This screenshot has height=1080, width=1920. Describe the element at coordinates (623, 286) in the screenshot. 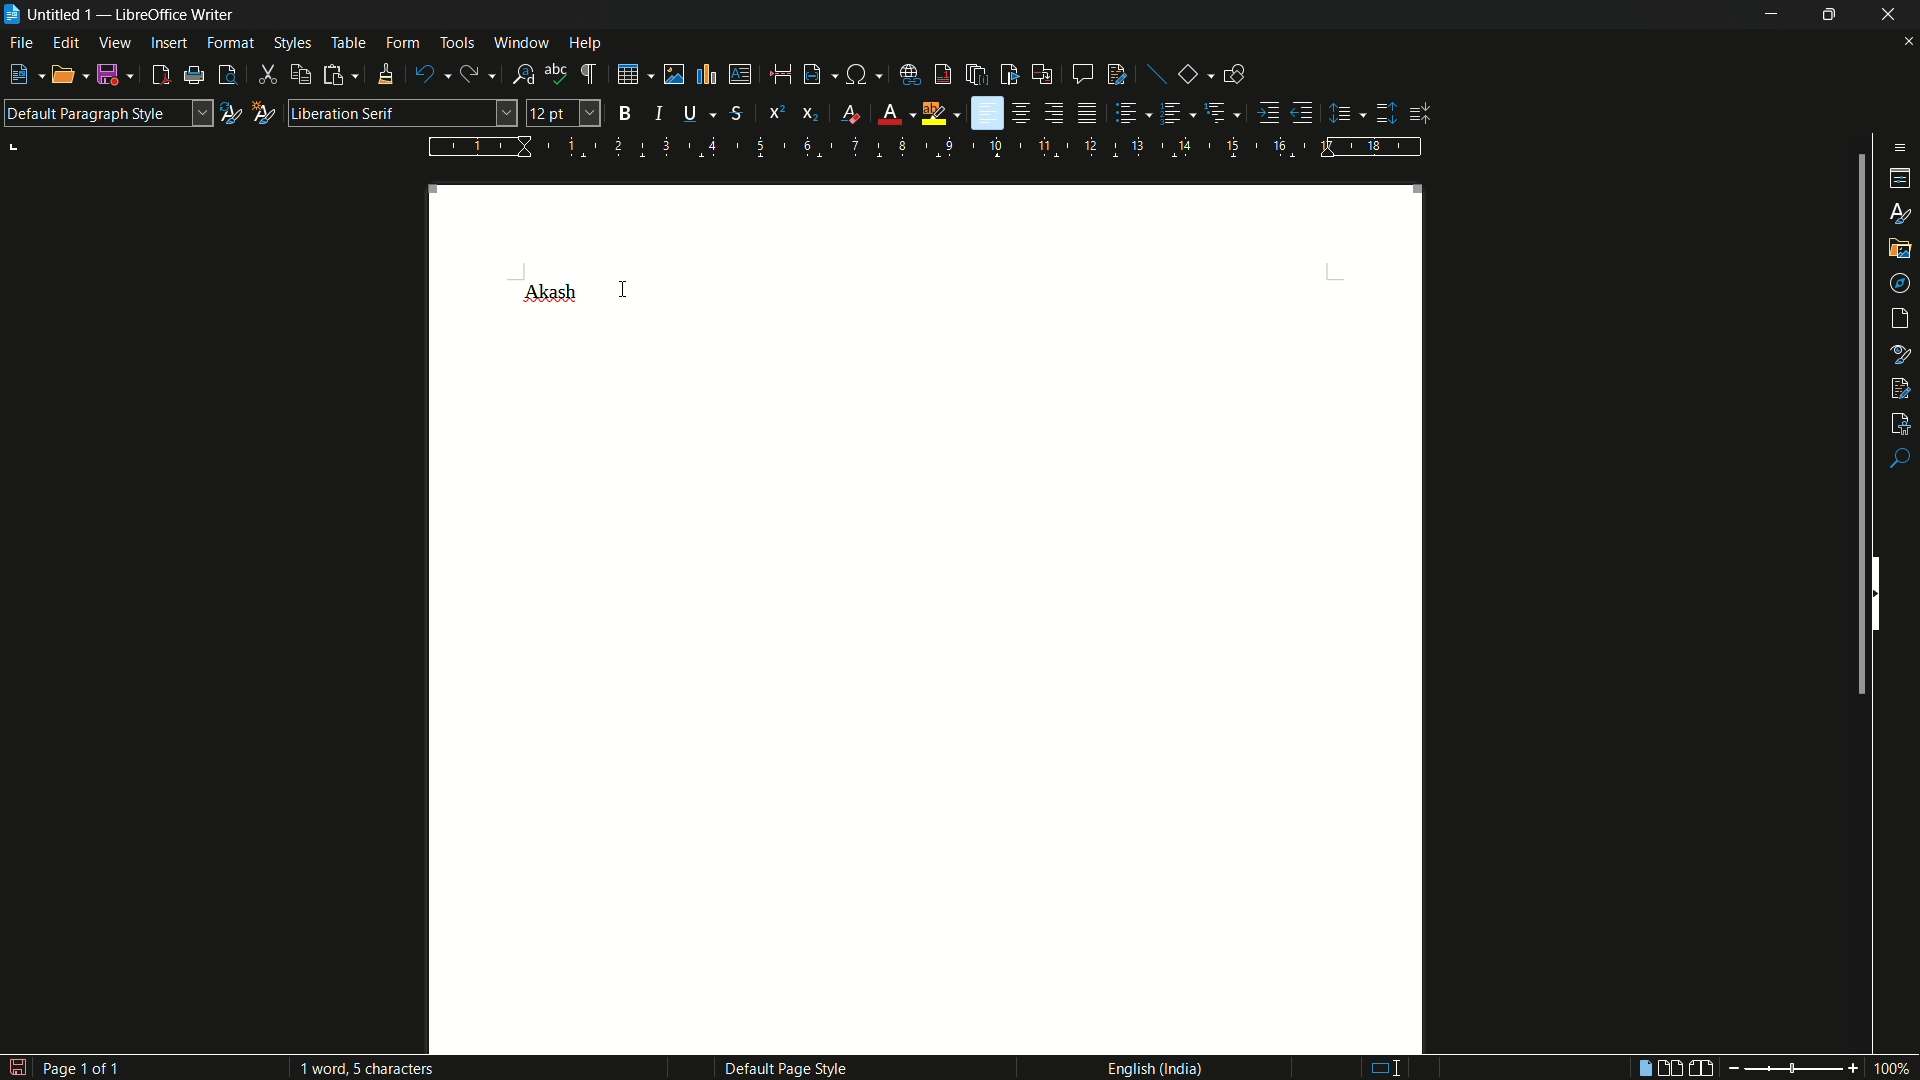

I see `cursor` at that location.